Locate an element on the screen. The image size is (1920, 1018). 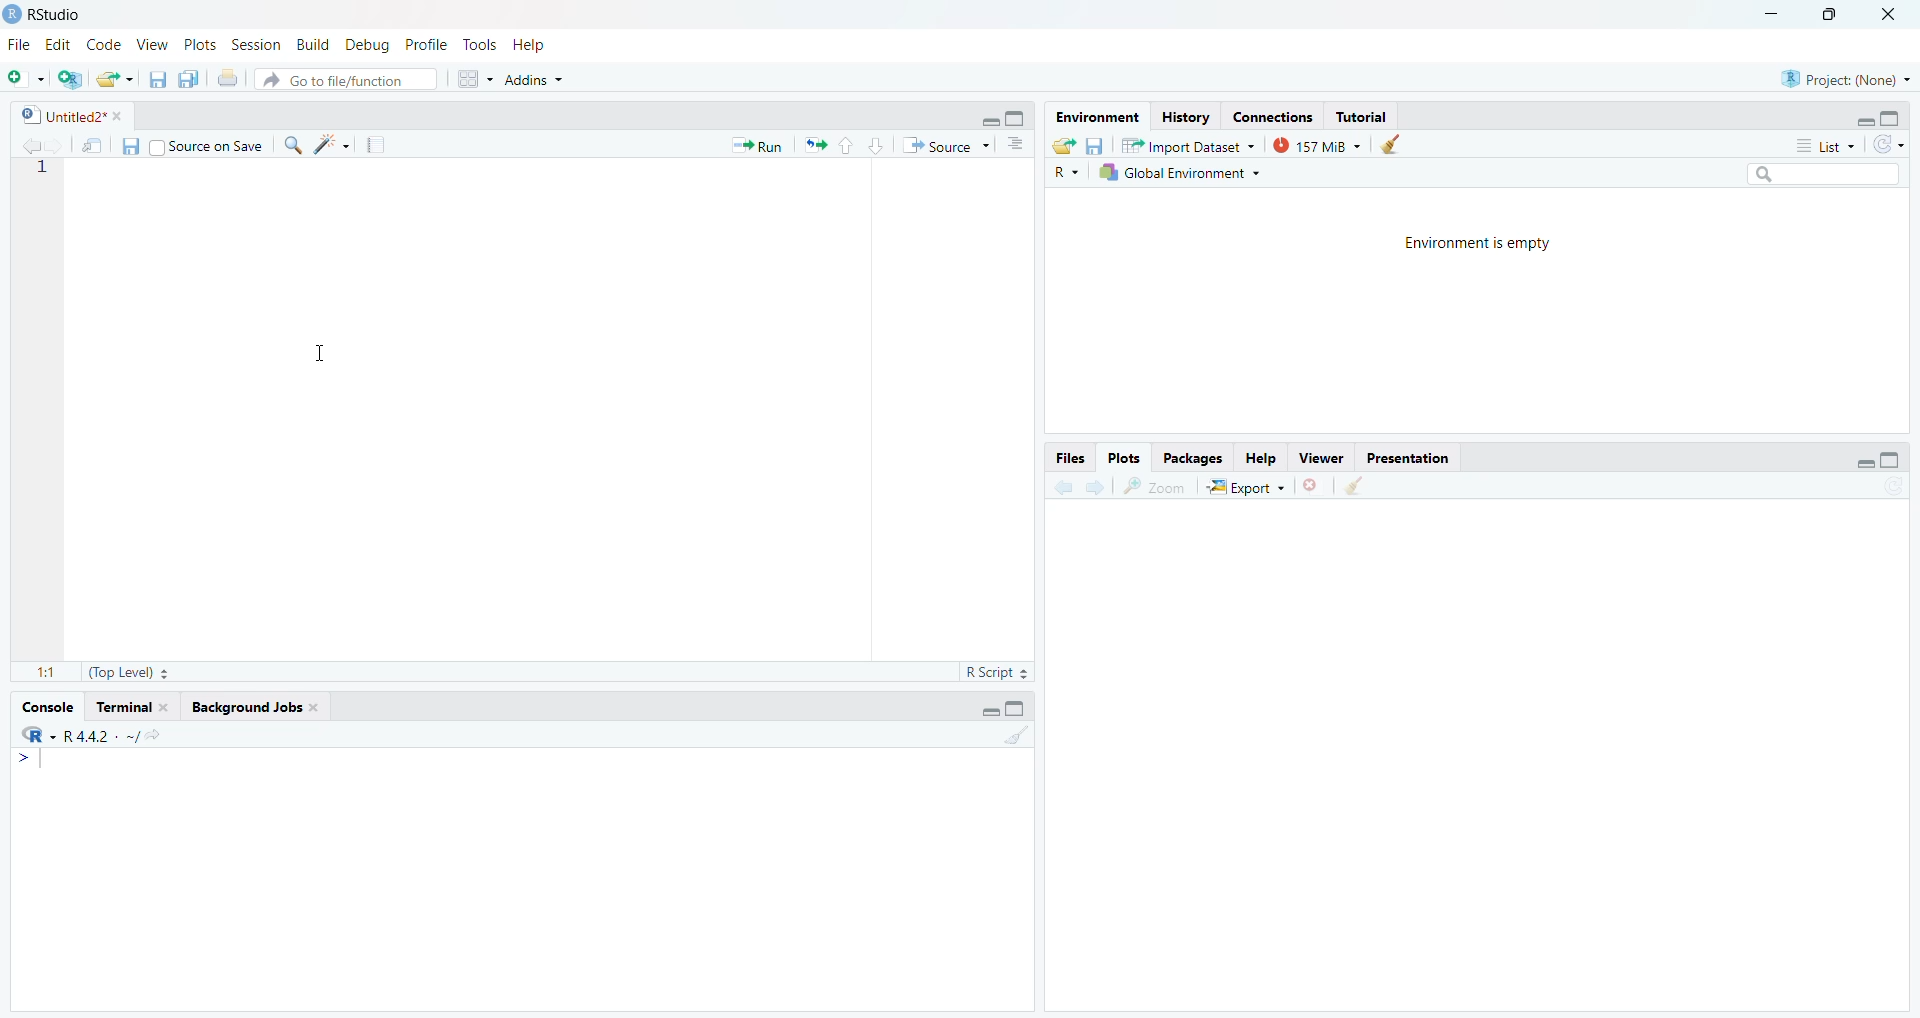
clear all plots is located at coordinates (1355, 486).